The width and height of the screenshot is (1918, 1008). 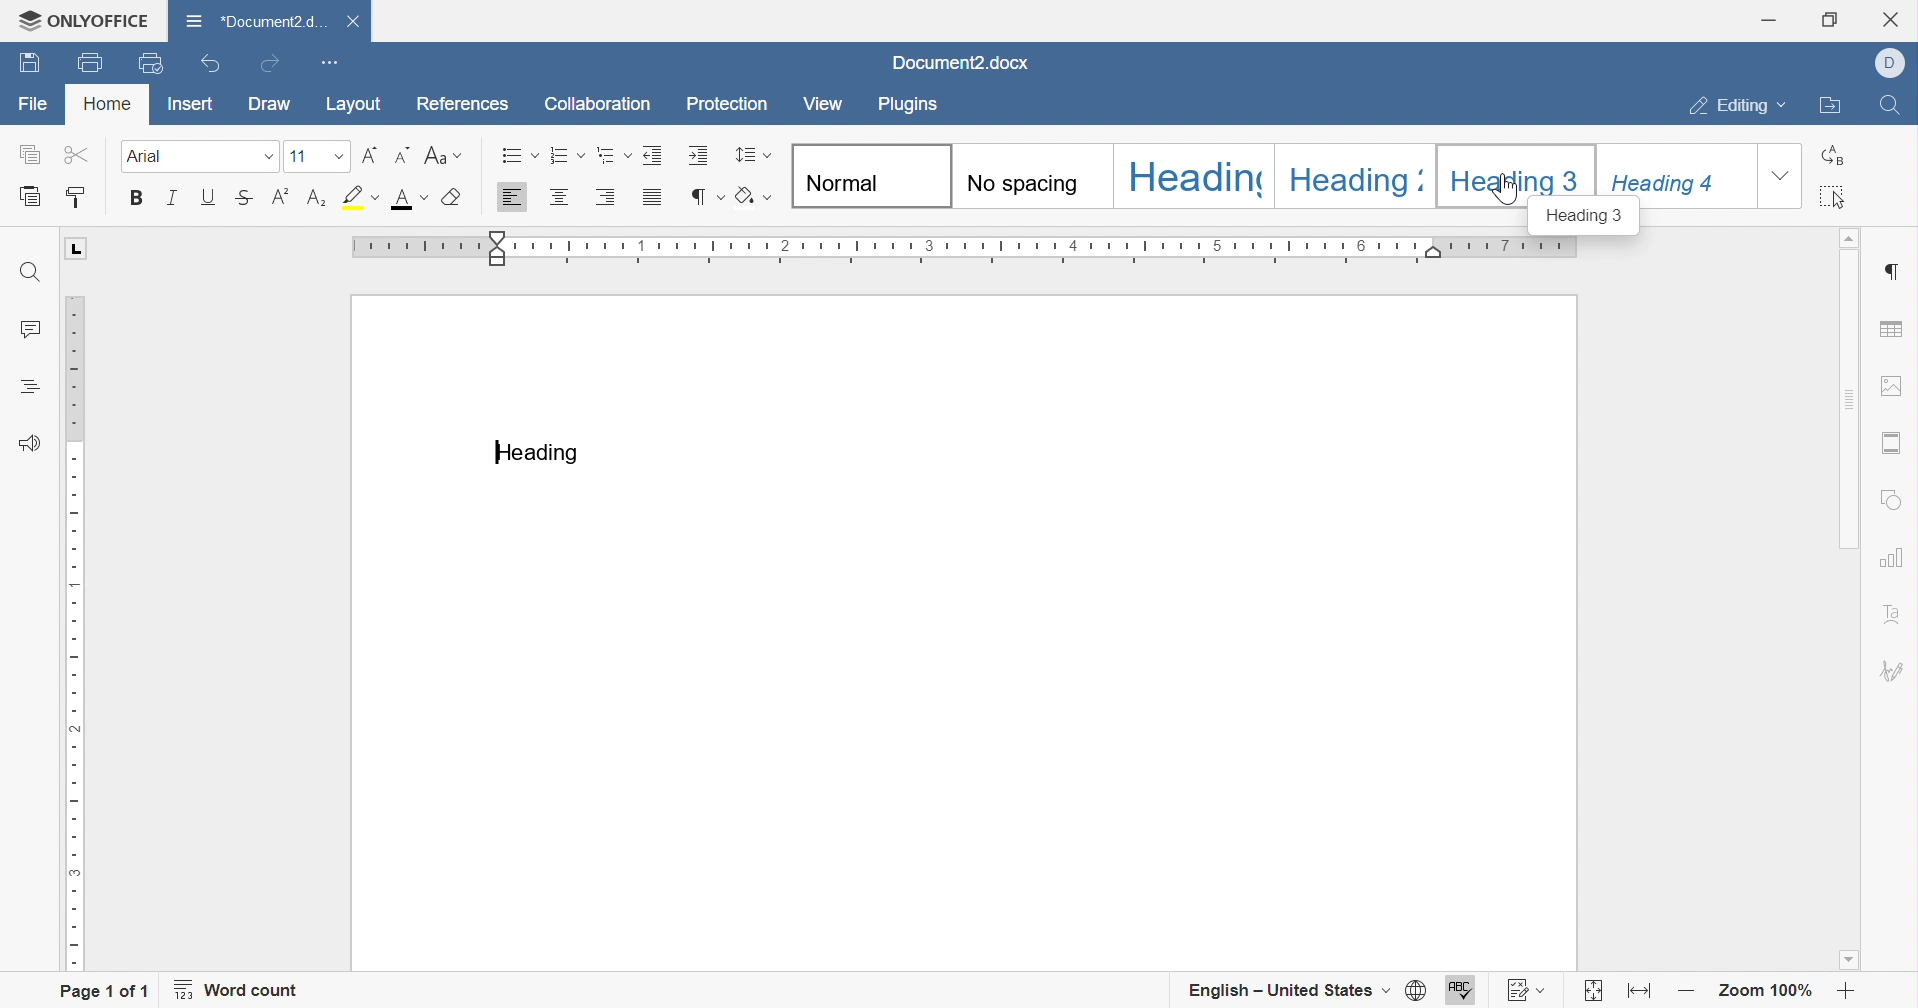 I want to click on Justified, so click(x=654, y=201).